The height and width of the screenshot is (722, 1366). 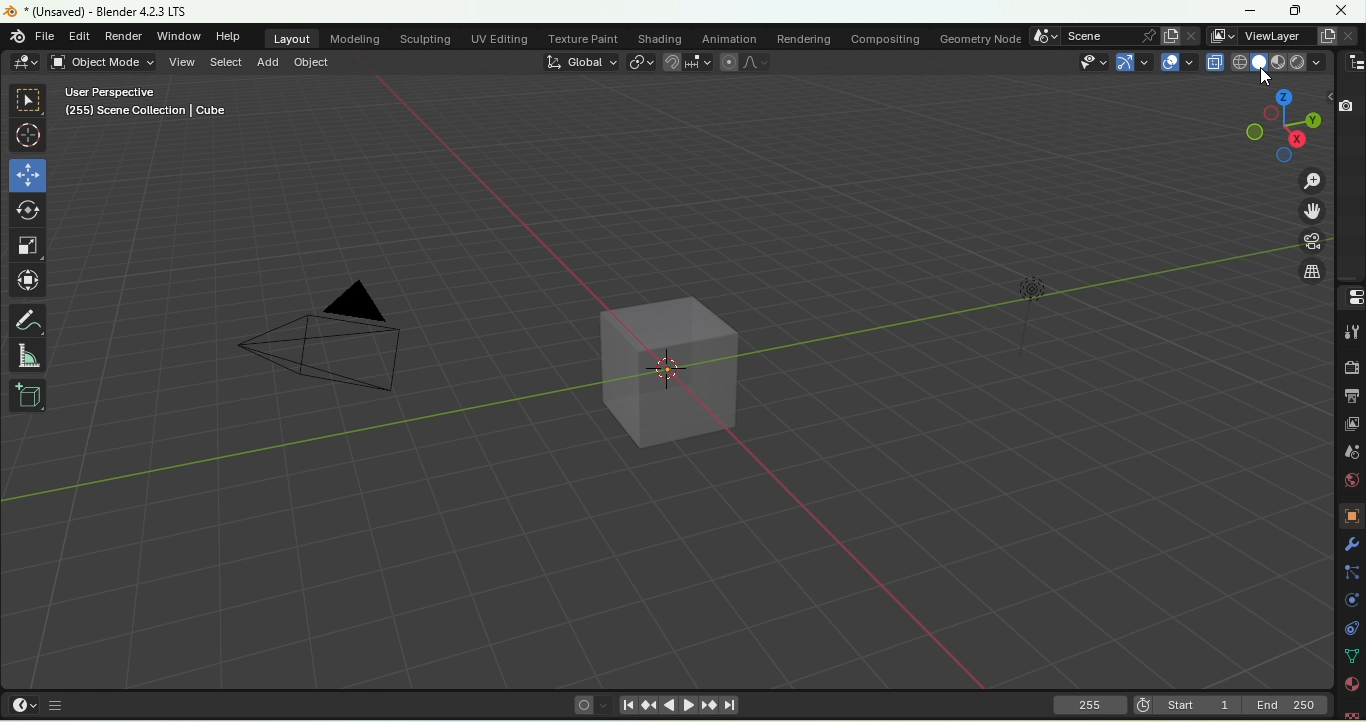 I want to click on Select box, so click(x=30, y=99).